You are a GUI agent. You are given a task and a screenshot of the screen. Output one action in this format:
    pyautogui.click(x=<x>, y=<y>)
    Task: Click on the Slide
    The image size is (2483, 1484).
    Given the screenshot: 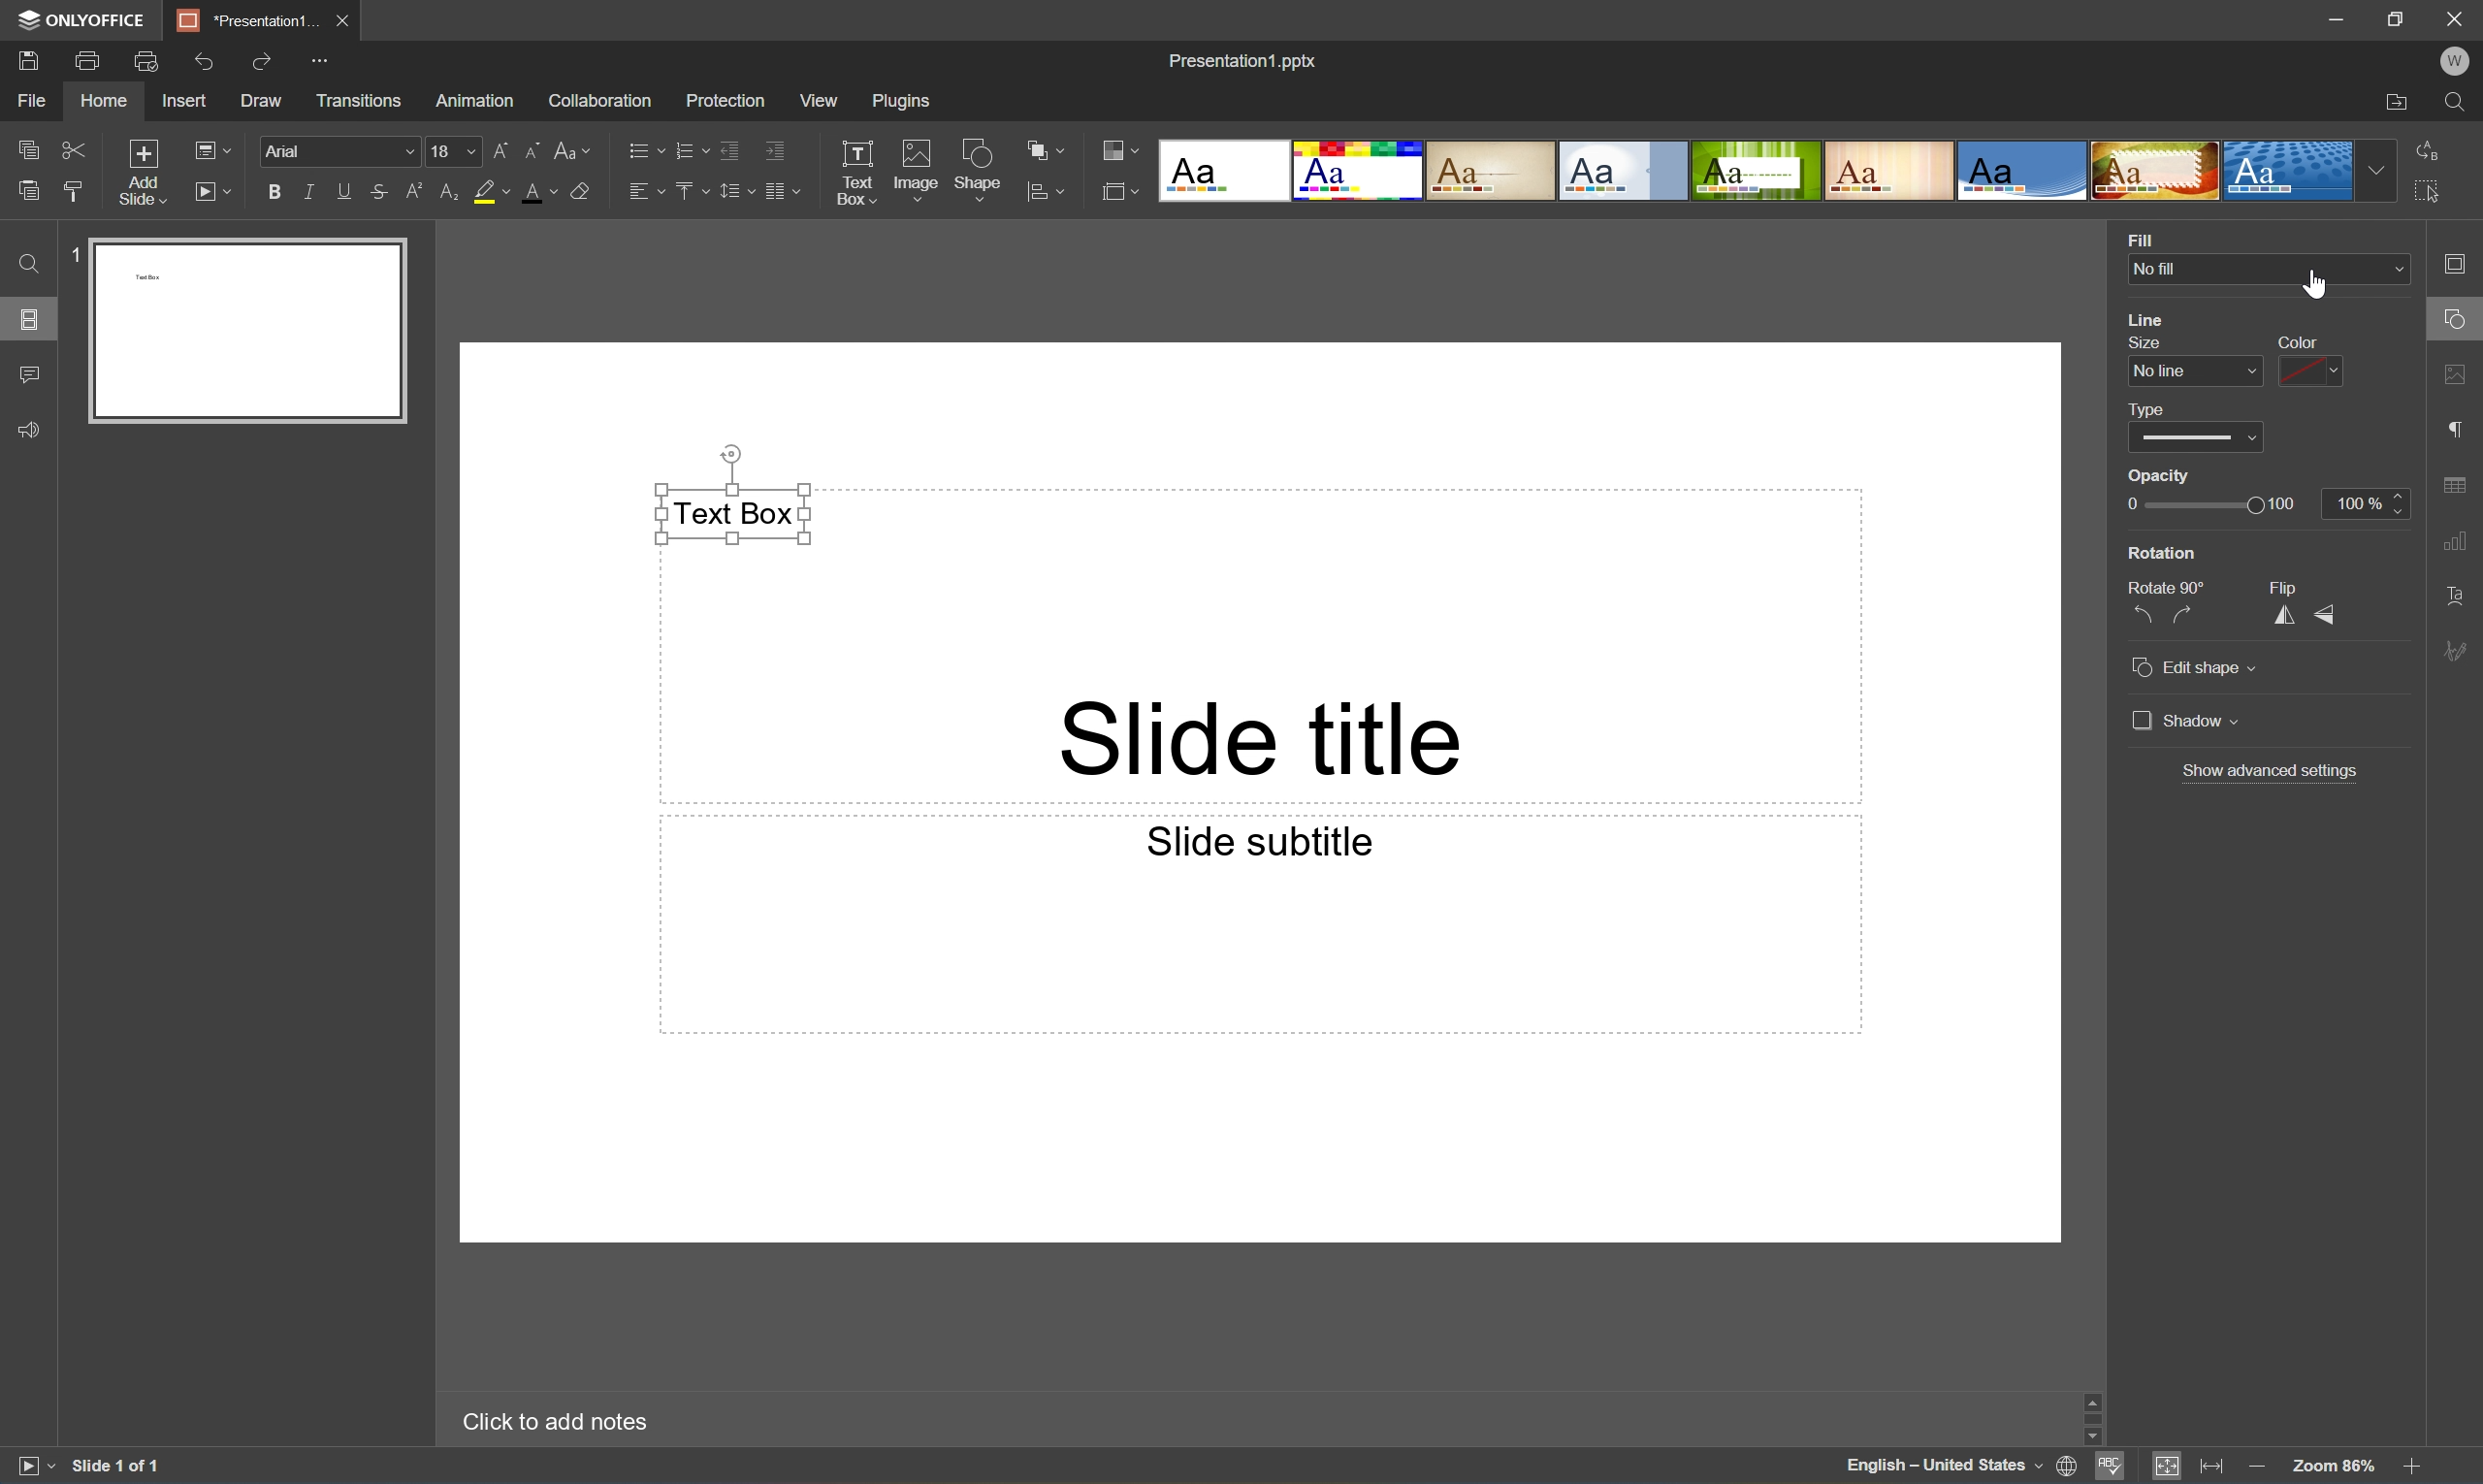 What is the action you would take?
    pyautogui.click(x=253, y=331)
    